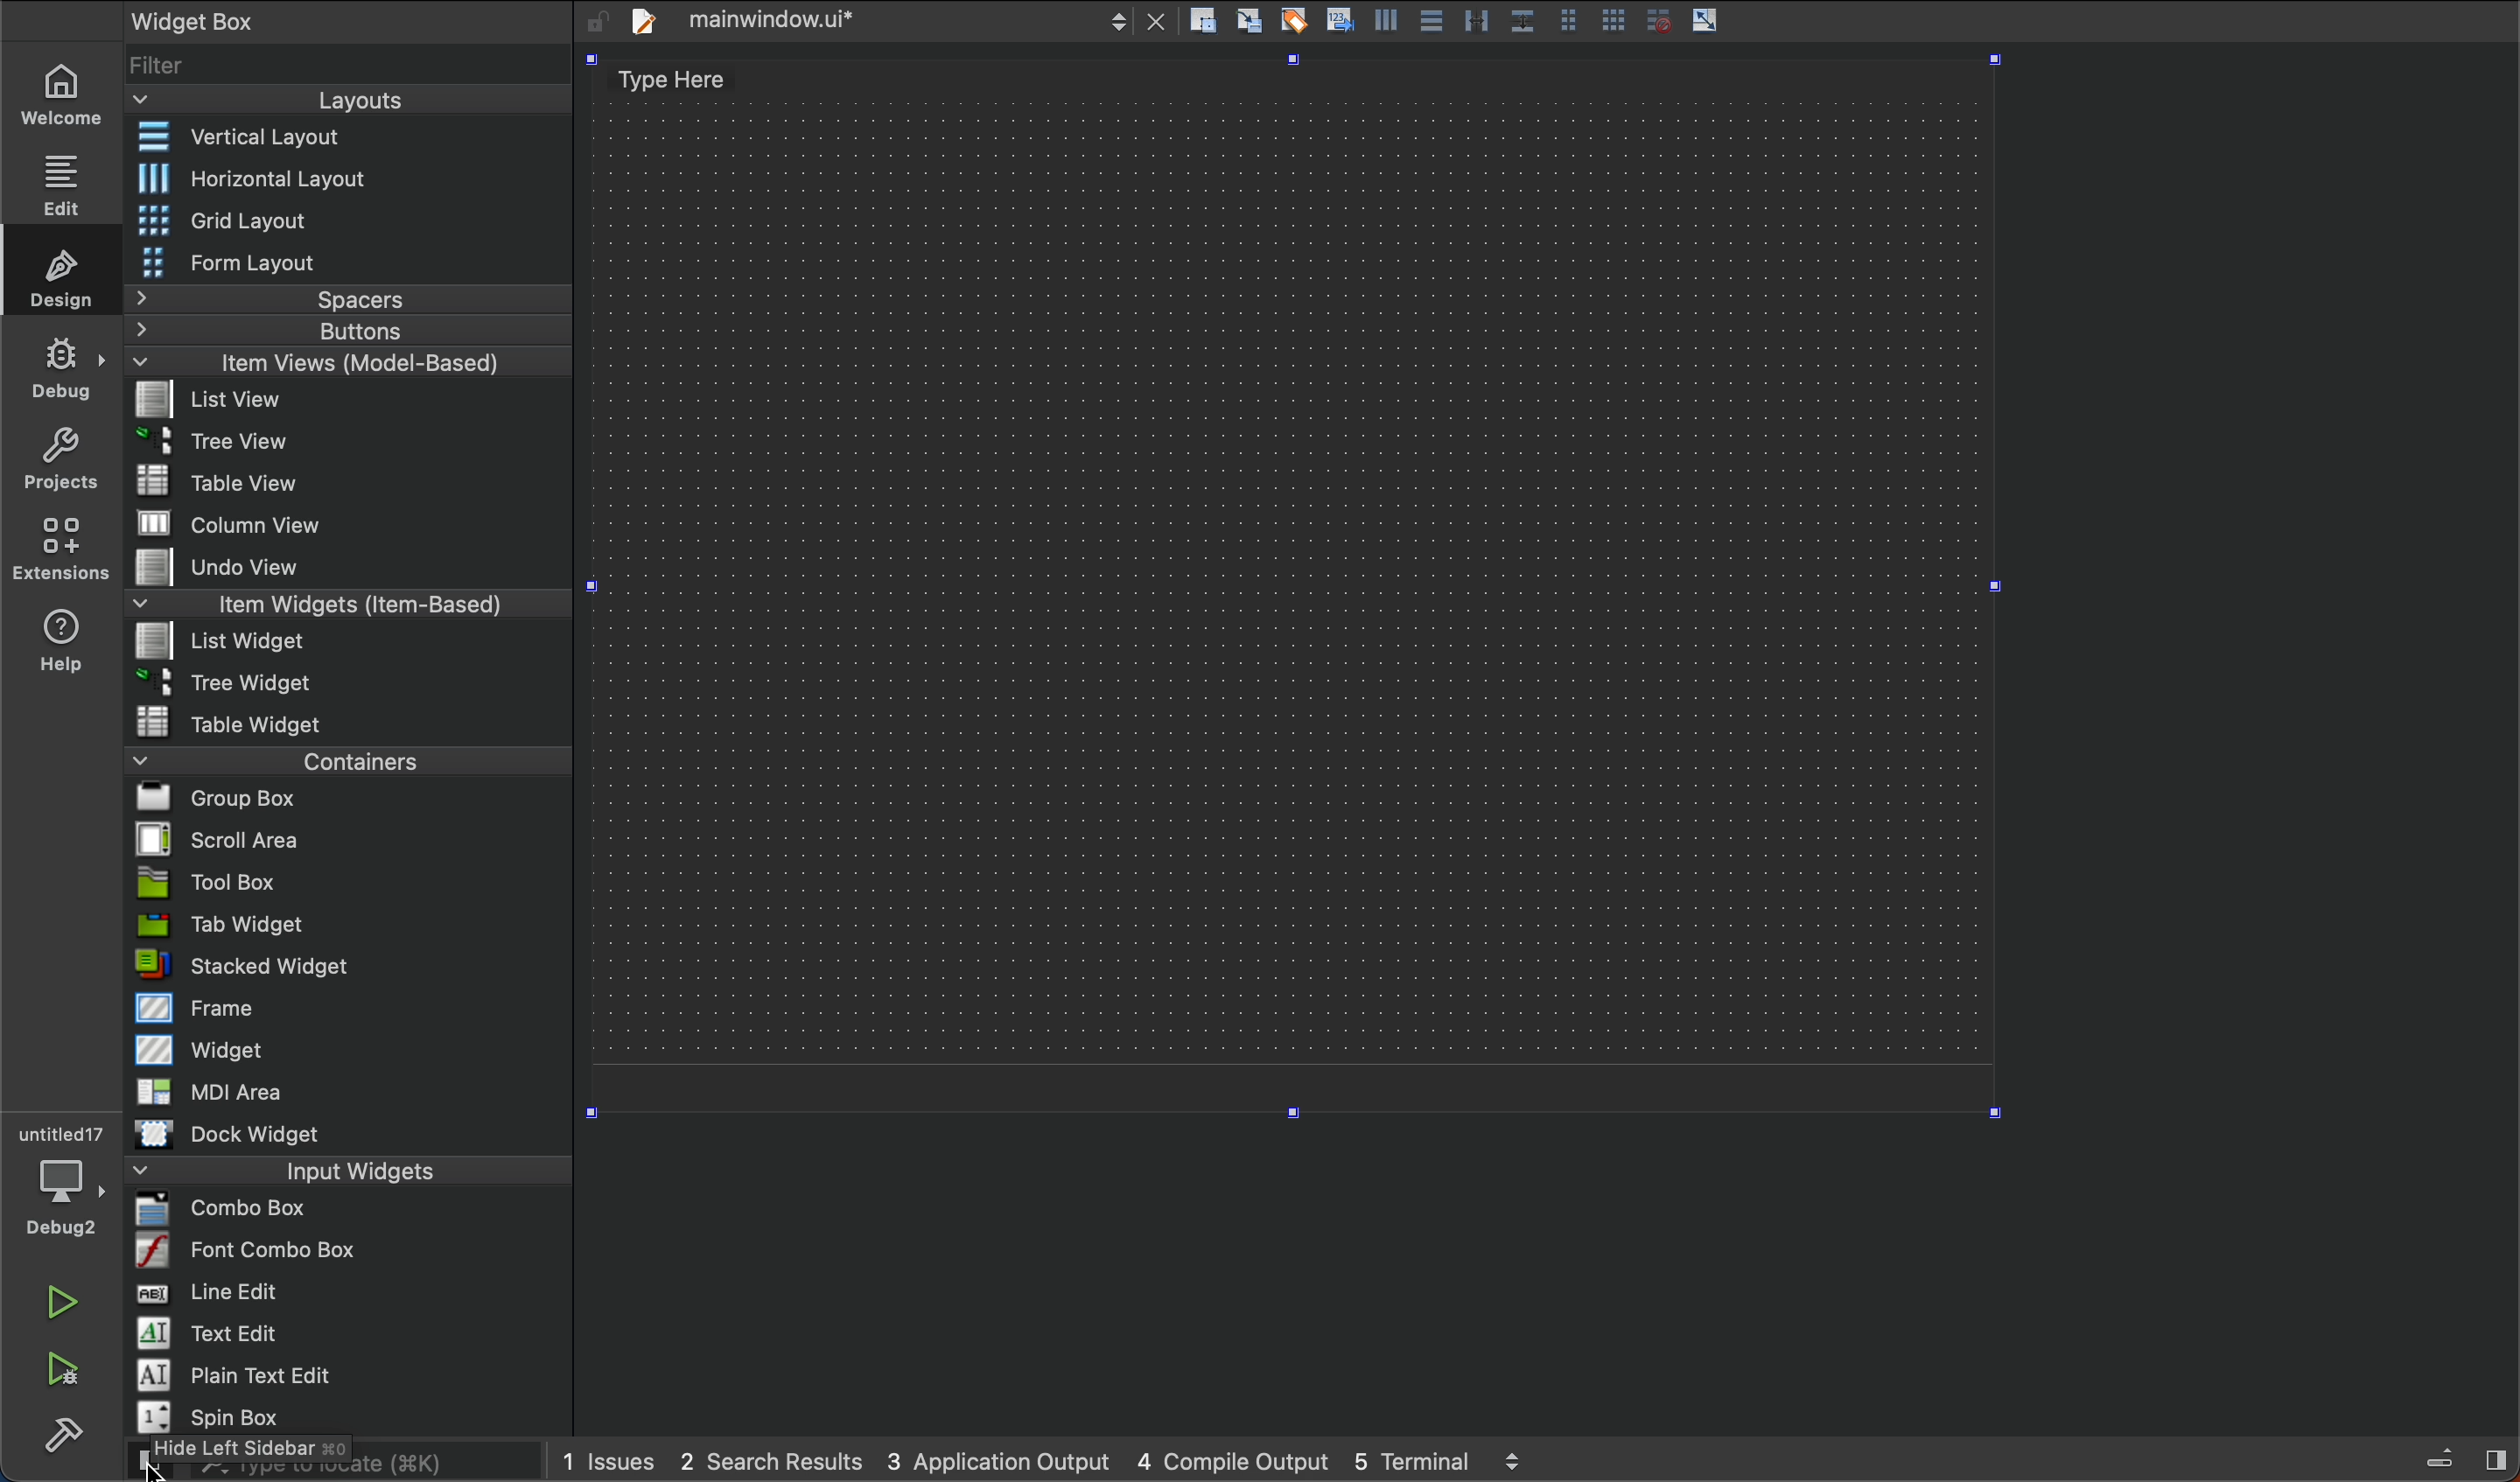 The width and height of the screenshot is (2520, 1482). I want to click on 5 Terminal, so click(1411, 1458).